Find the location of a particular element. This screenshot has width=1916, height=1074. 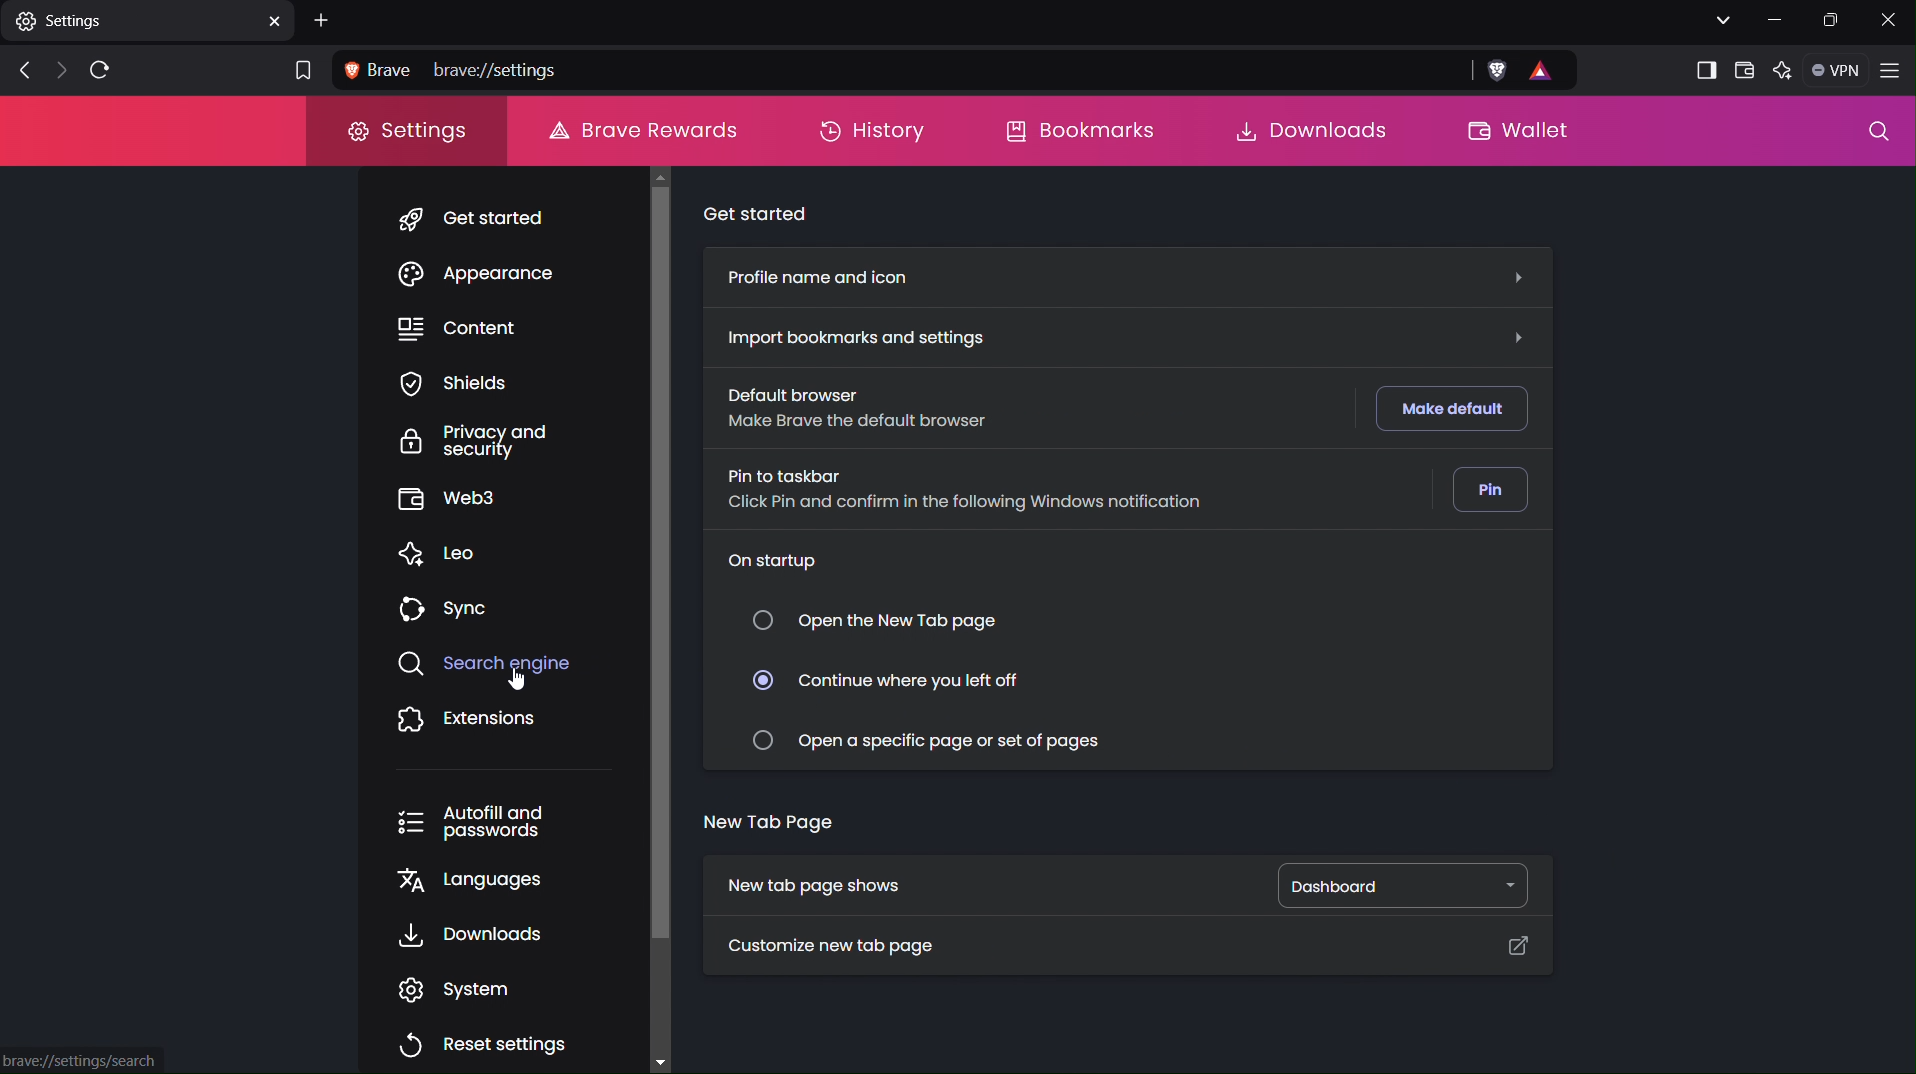

Continue where you left off is located at coordinates (896, 682).